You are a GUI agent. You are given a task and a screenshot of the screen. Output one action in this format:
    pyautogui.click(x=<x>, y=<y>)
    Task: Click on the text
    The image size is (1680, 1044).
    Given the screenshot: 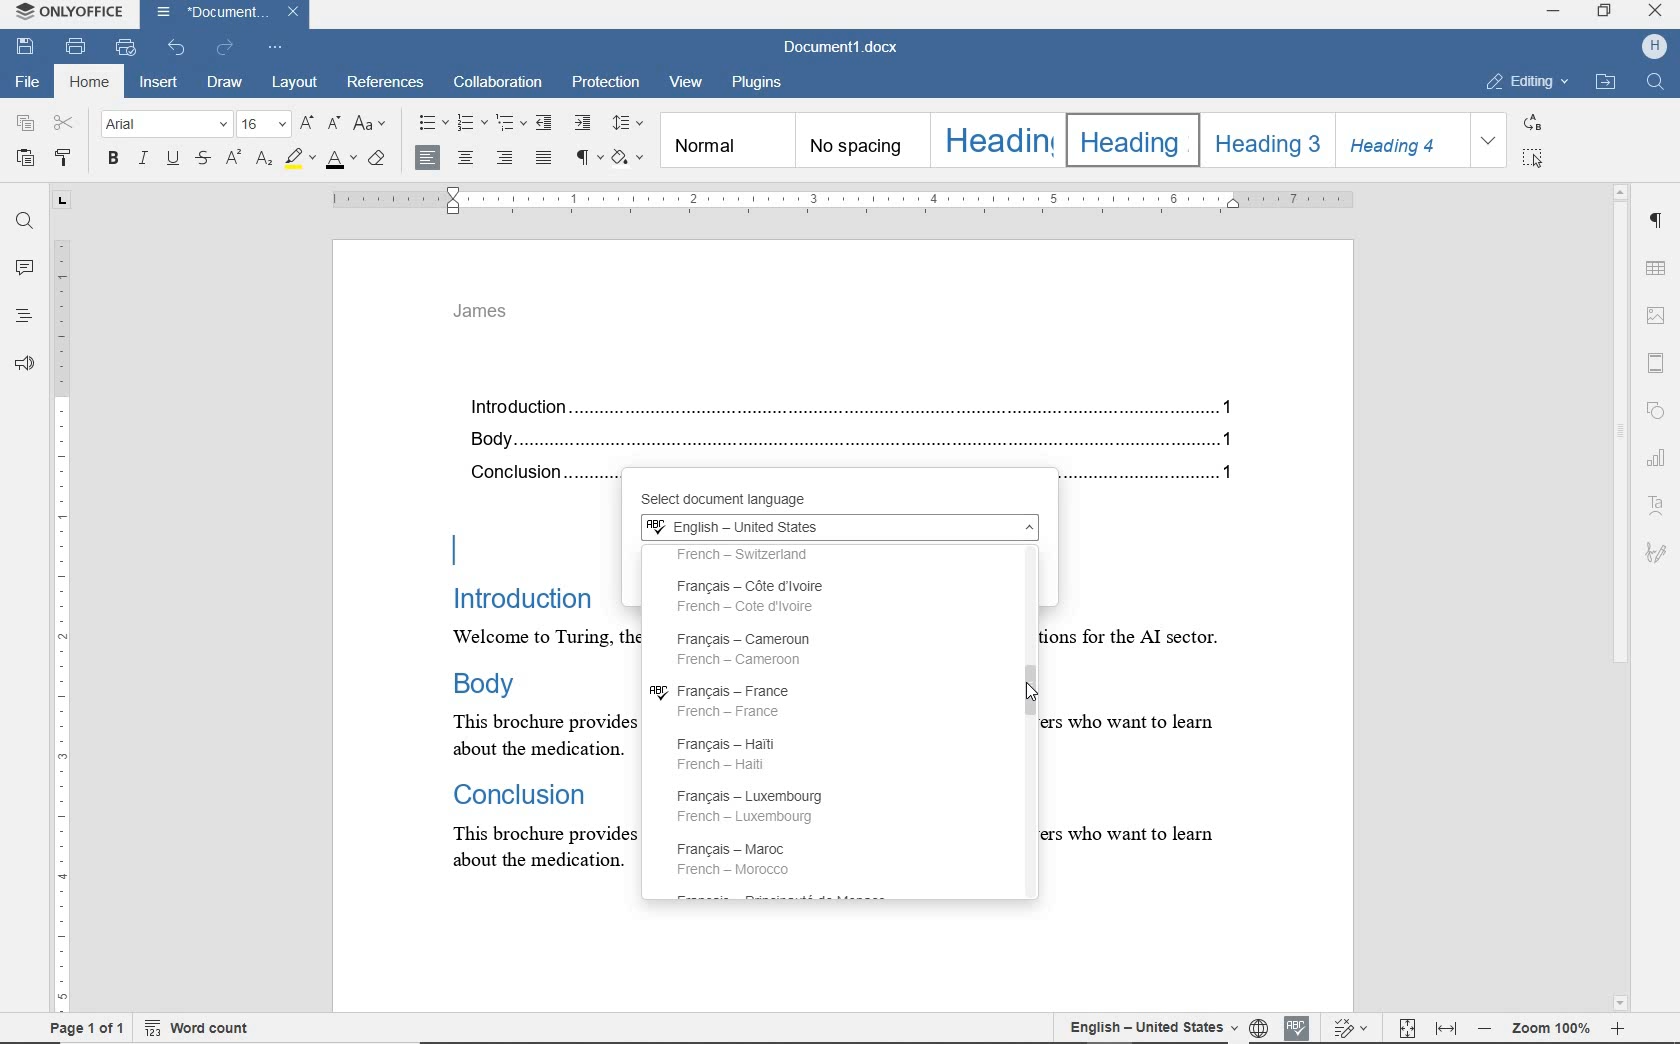 What is the action you would take?
    pyautogui.click(x=1150, y=663)
    